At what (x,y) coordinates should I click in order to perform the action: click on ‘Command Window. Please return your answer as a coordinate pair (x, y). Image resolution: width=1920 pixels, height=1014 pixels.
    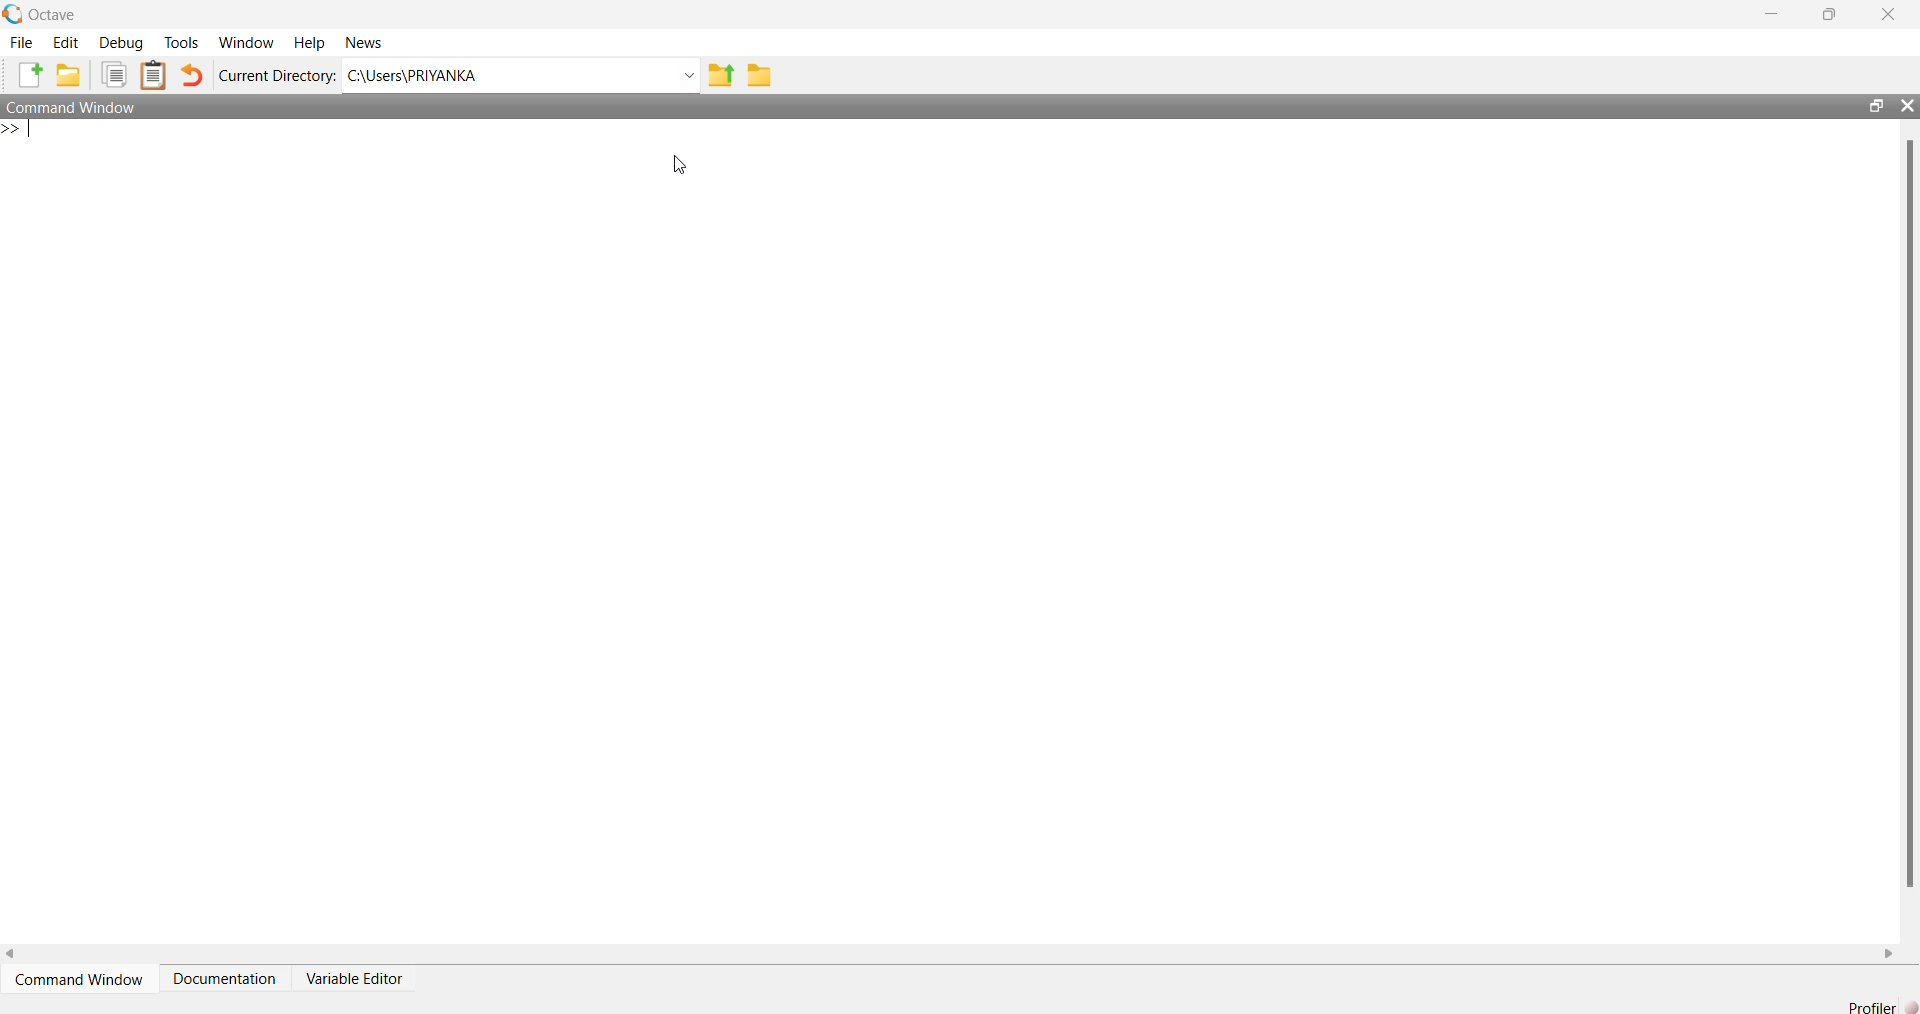
    Looking at the image, I should click on (80, 972).